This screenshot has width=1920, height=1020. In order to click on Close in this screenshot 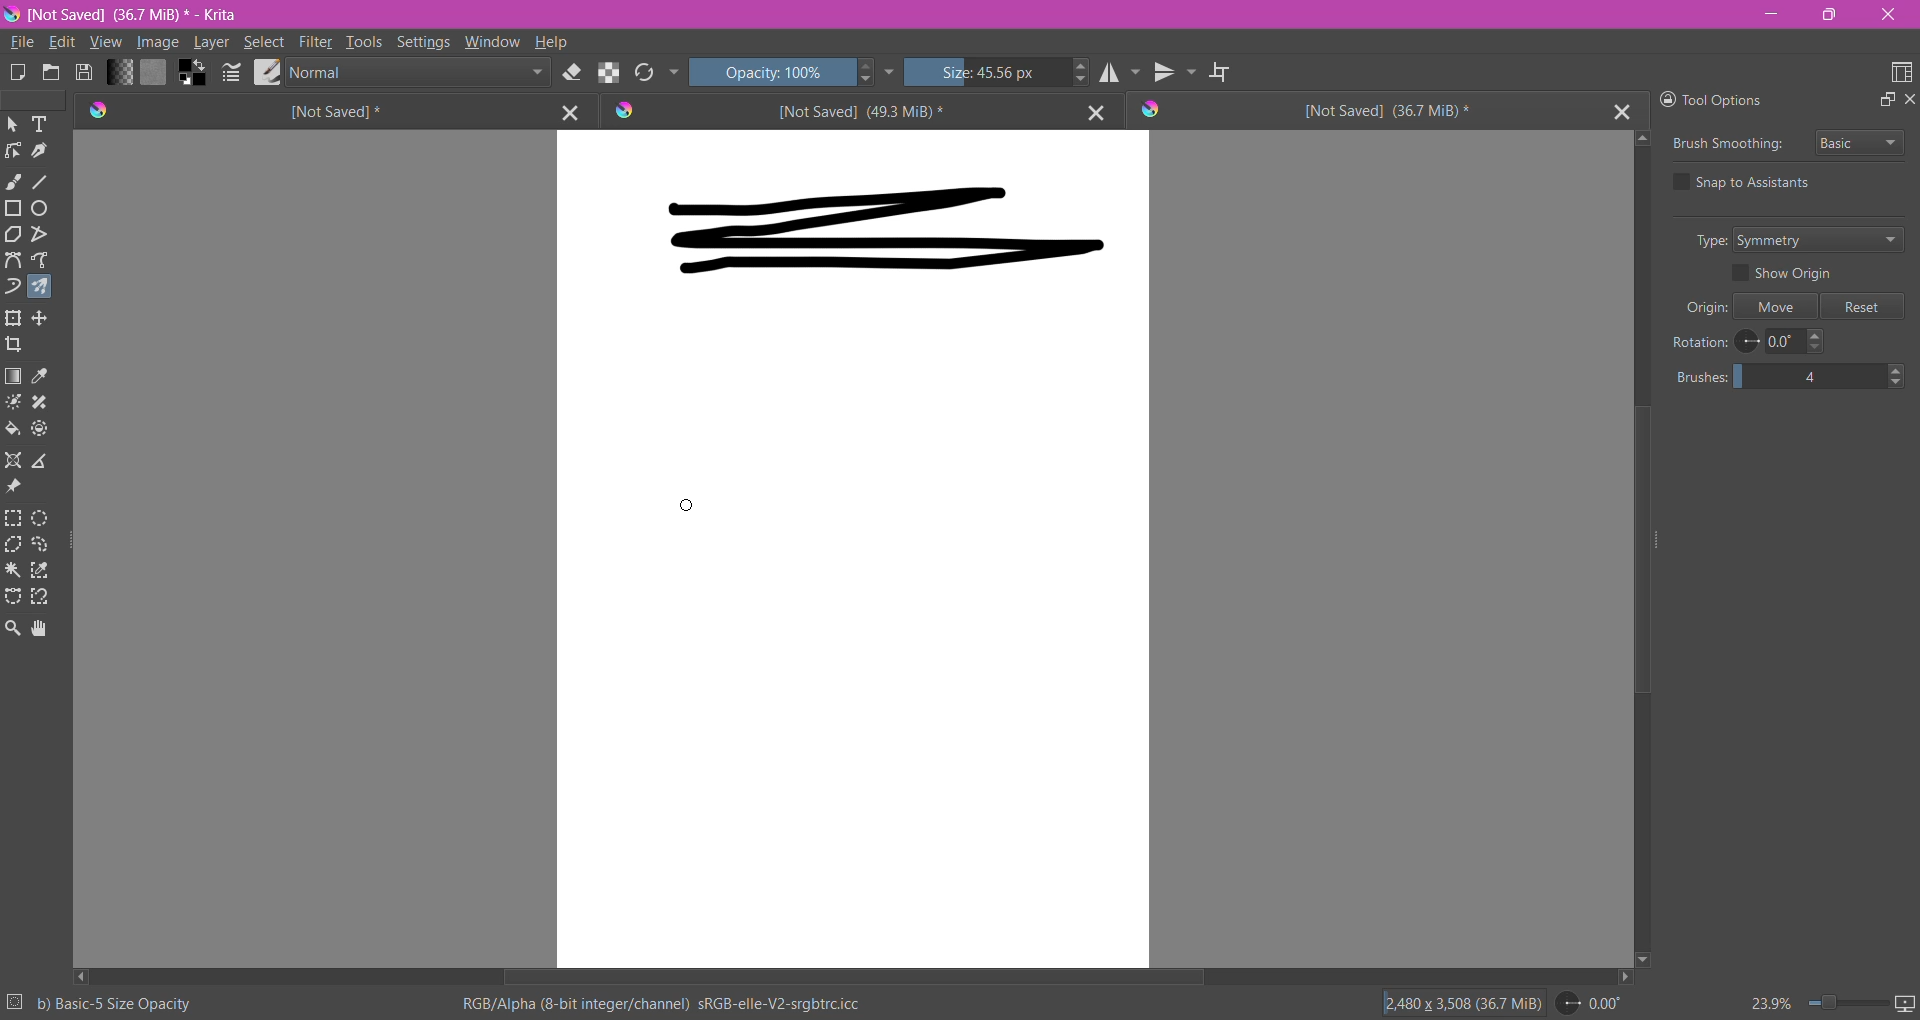, I will do `click(1887, 16)`.